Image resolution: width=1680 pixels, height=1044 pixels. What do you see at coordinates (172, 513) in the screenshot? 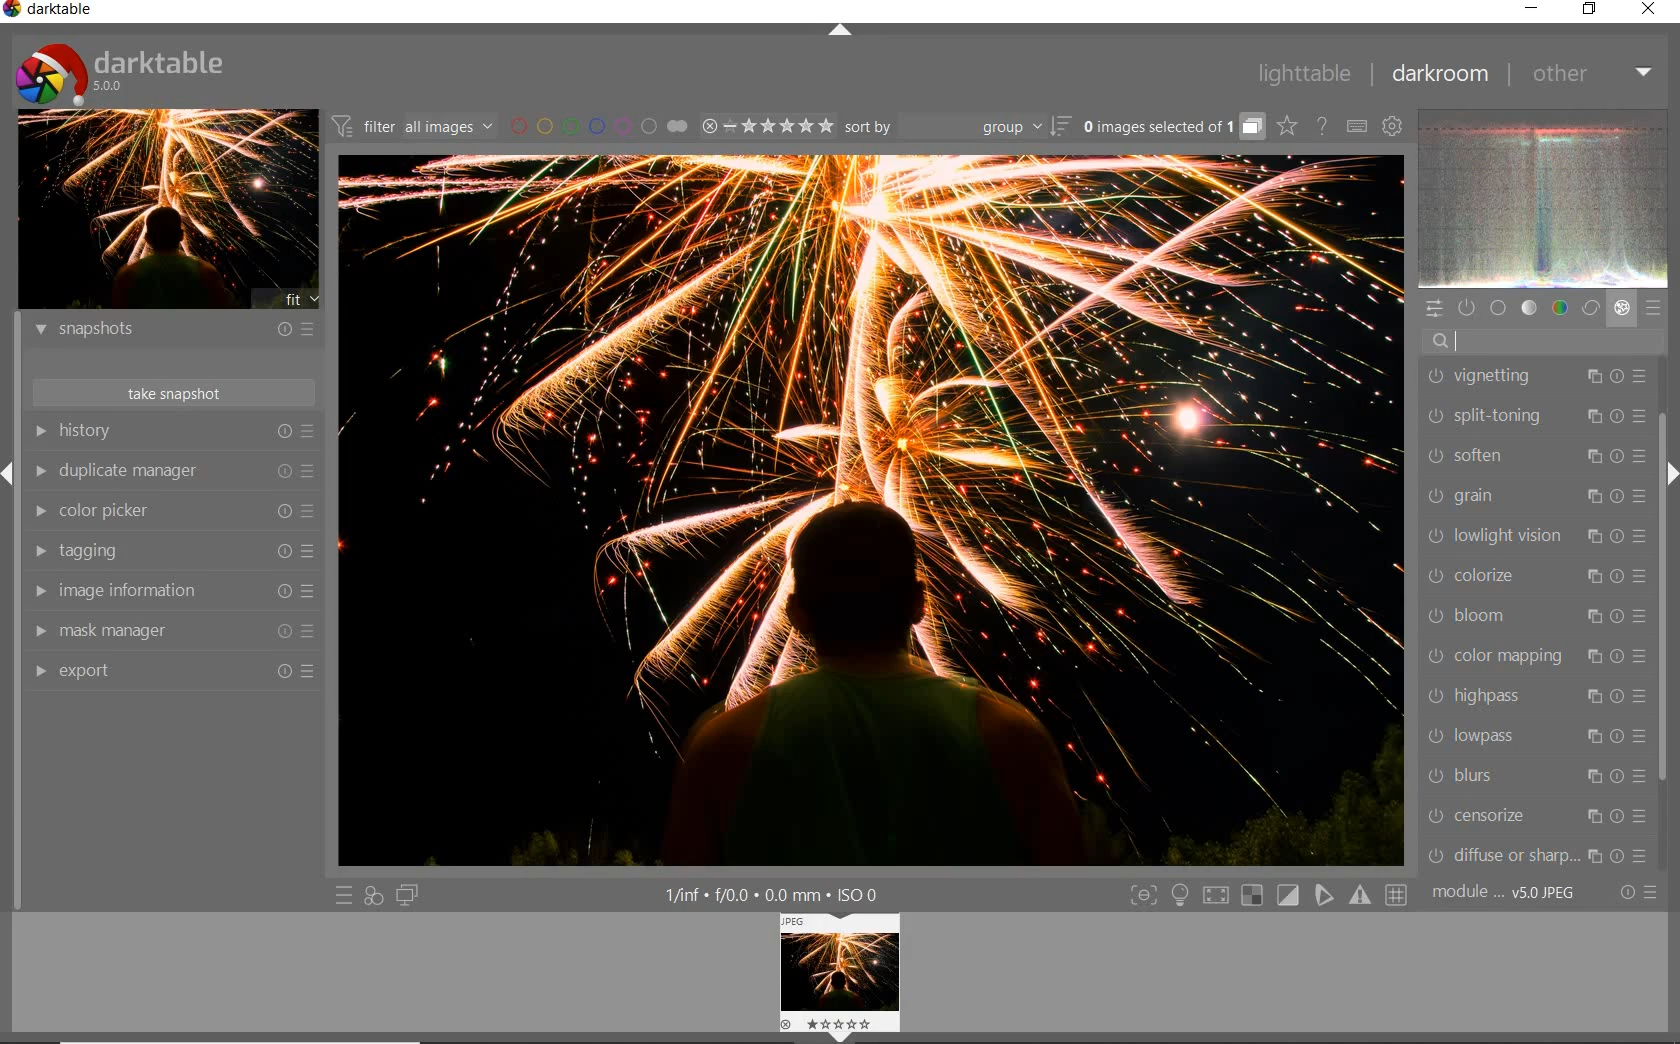
I see `color picker` at bounding box center [172, 513].